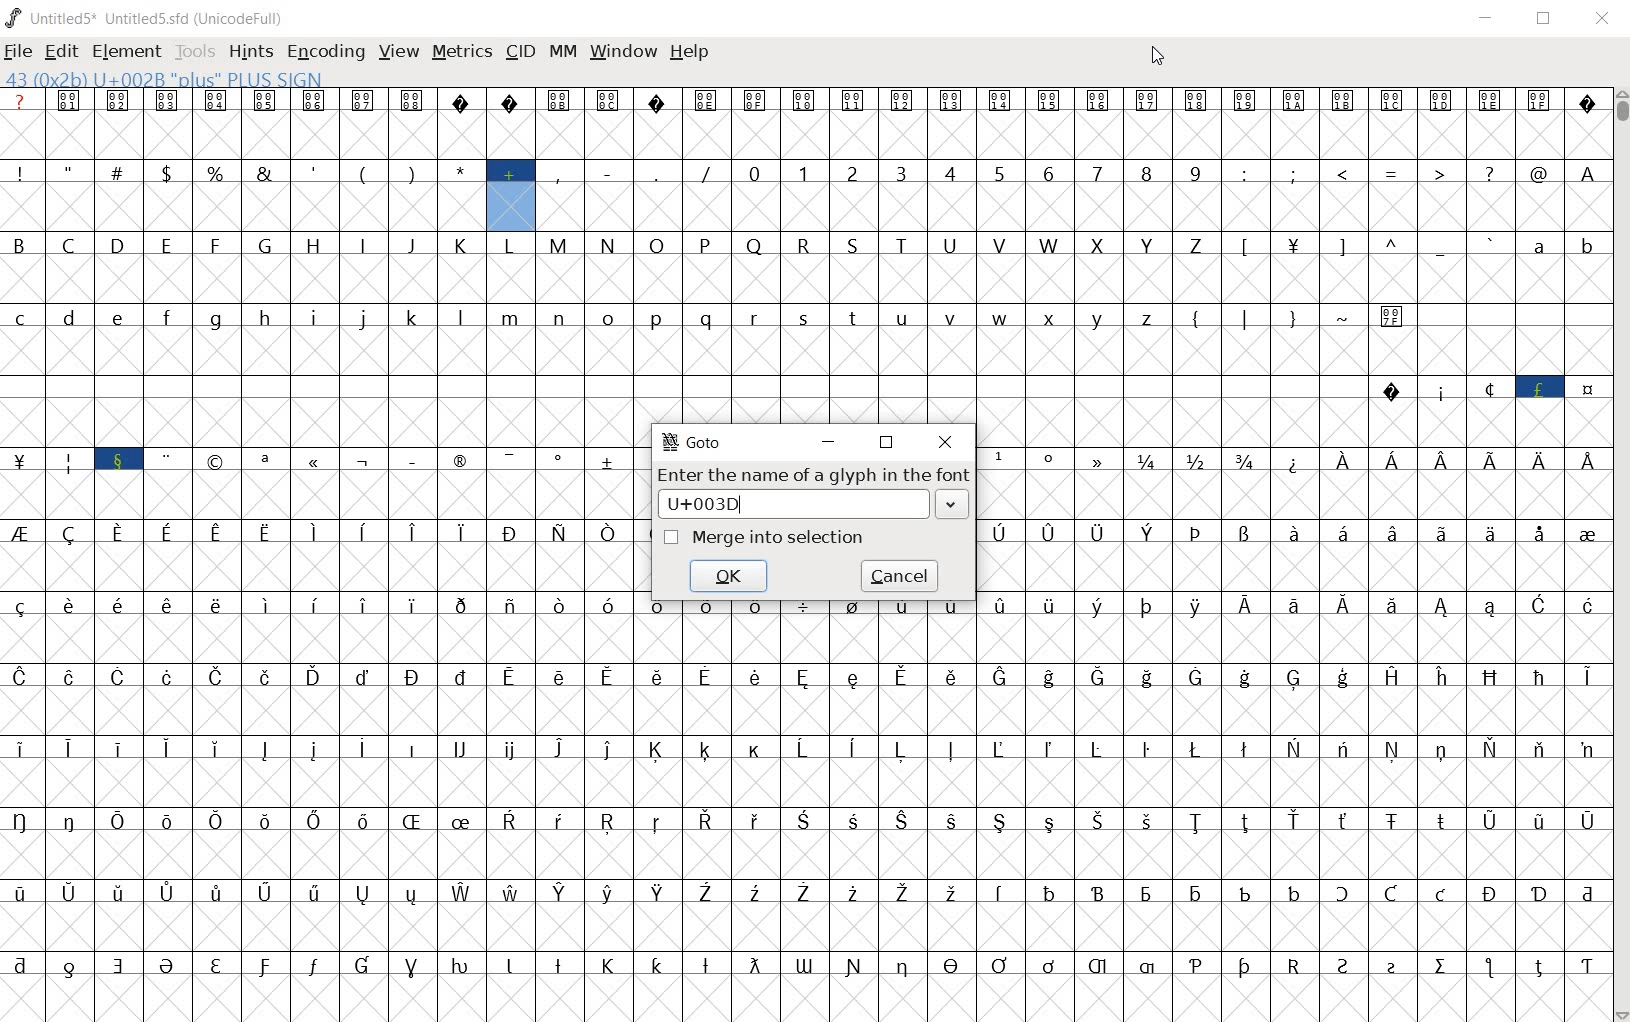 The image size is (1630, 1022). What do you see at coordinates (1620, 555) in the screenshot?
I see `scrollbar` at bounding box center [1620, 555].